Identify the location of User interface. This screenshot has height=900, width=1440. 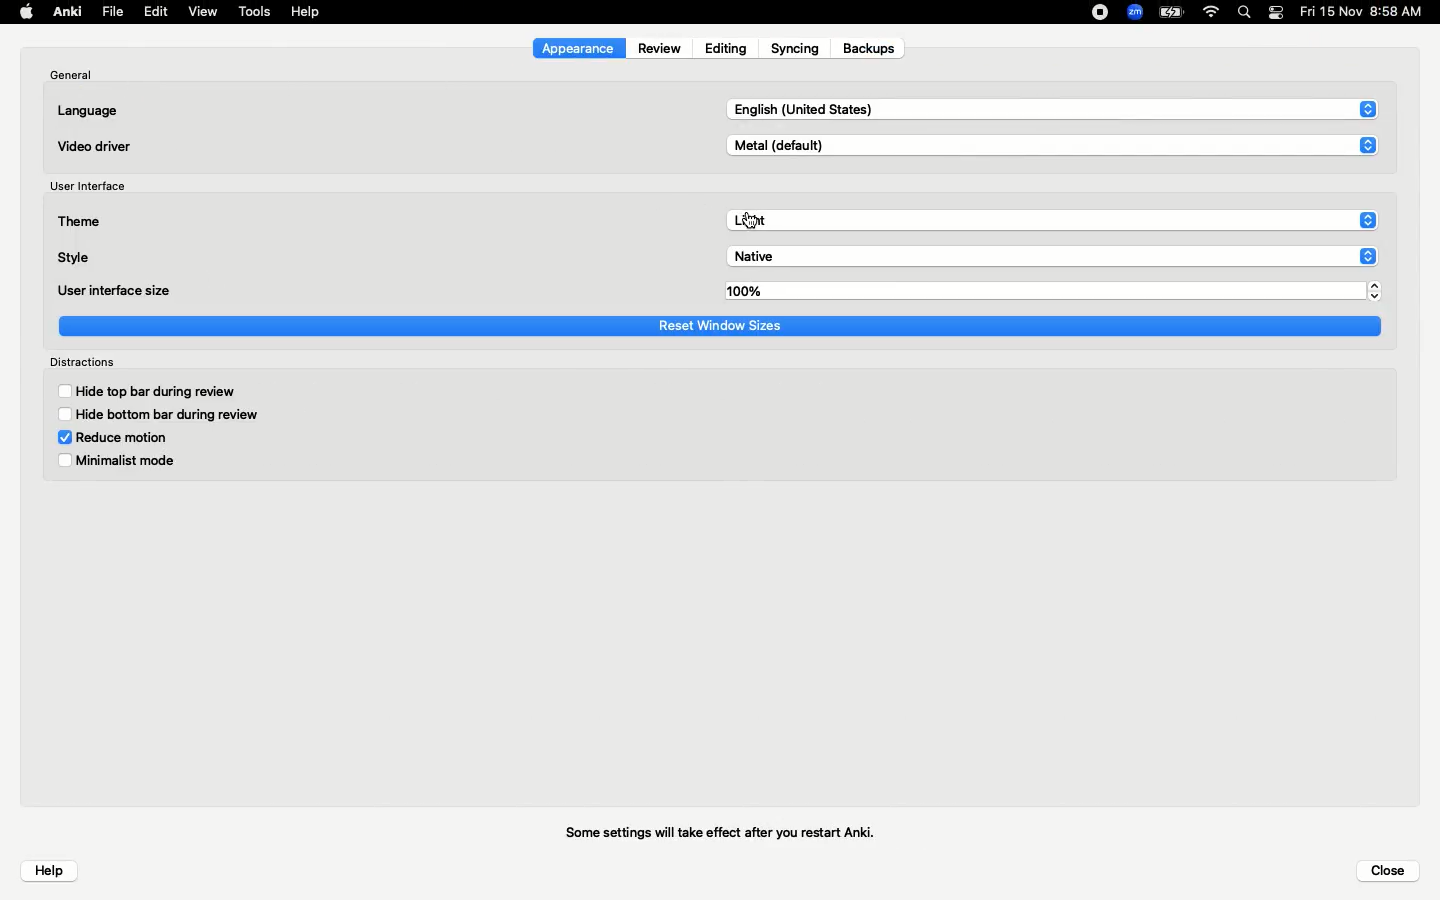
(93, 190).